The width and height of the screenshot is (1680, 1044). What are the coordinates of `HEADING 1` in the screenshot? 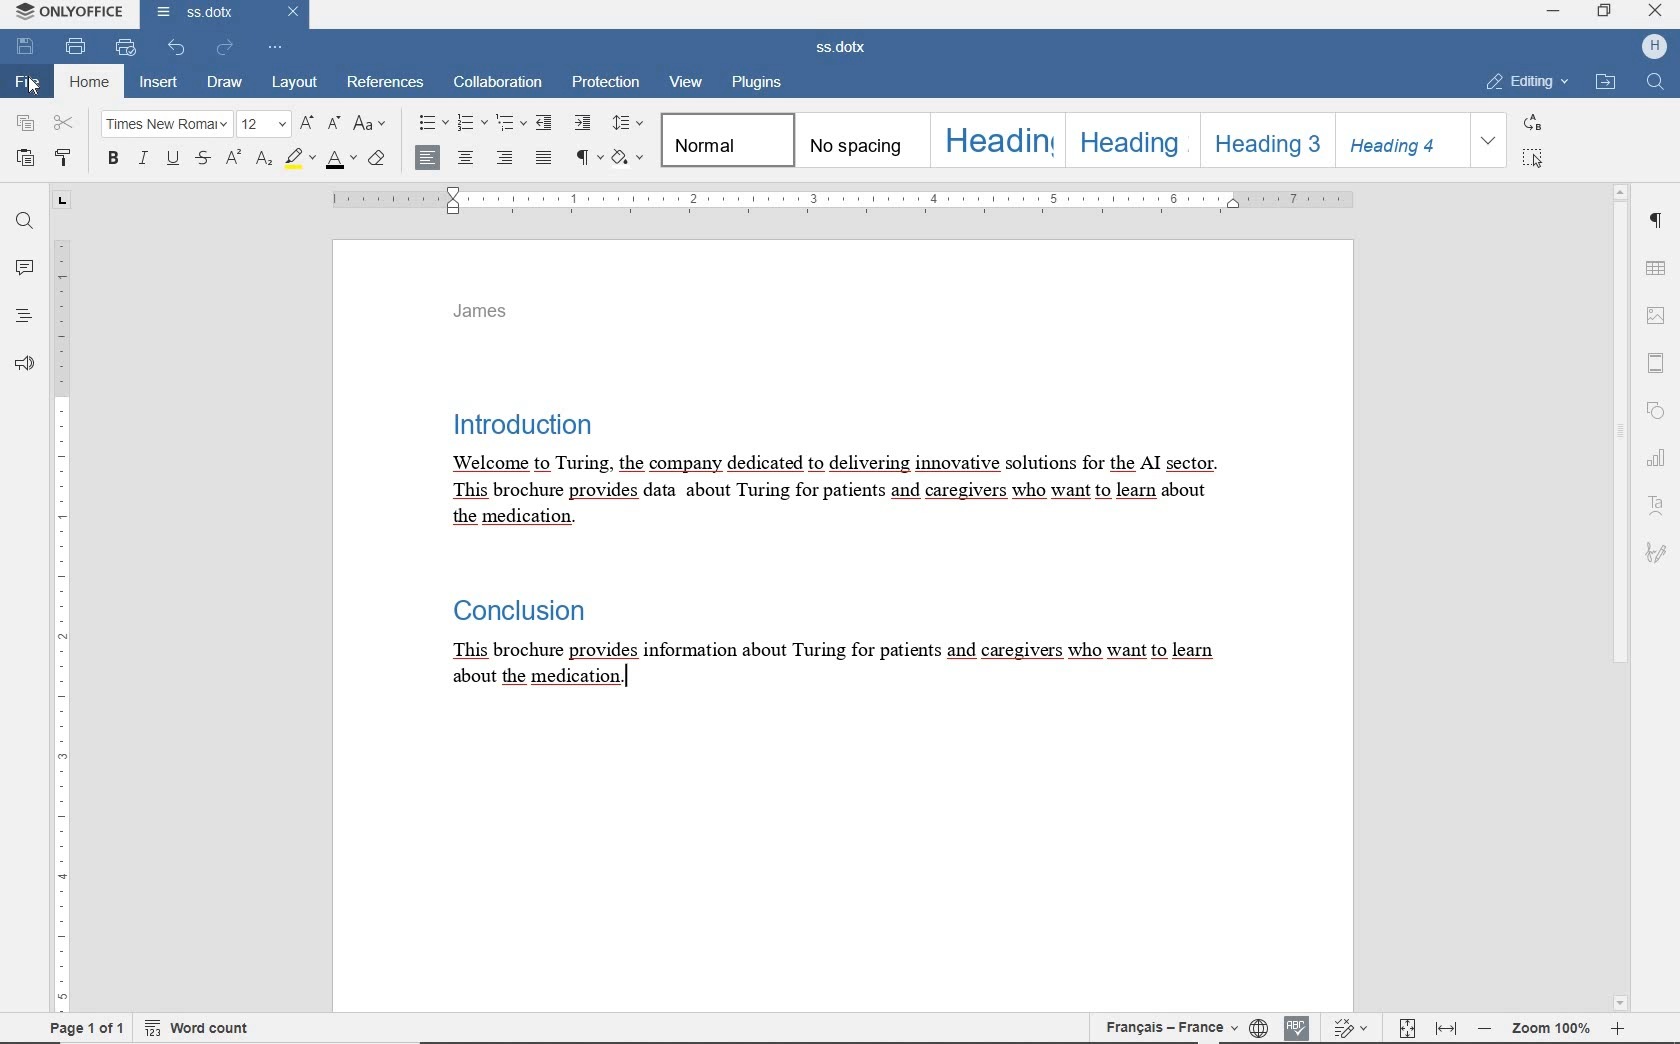 It's located at (996, 140).